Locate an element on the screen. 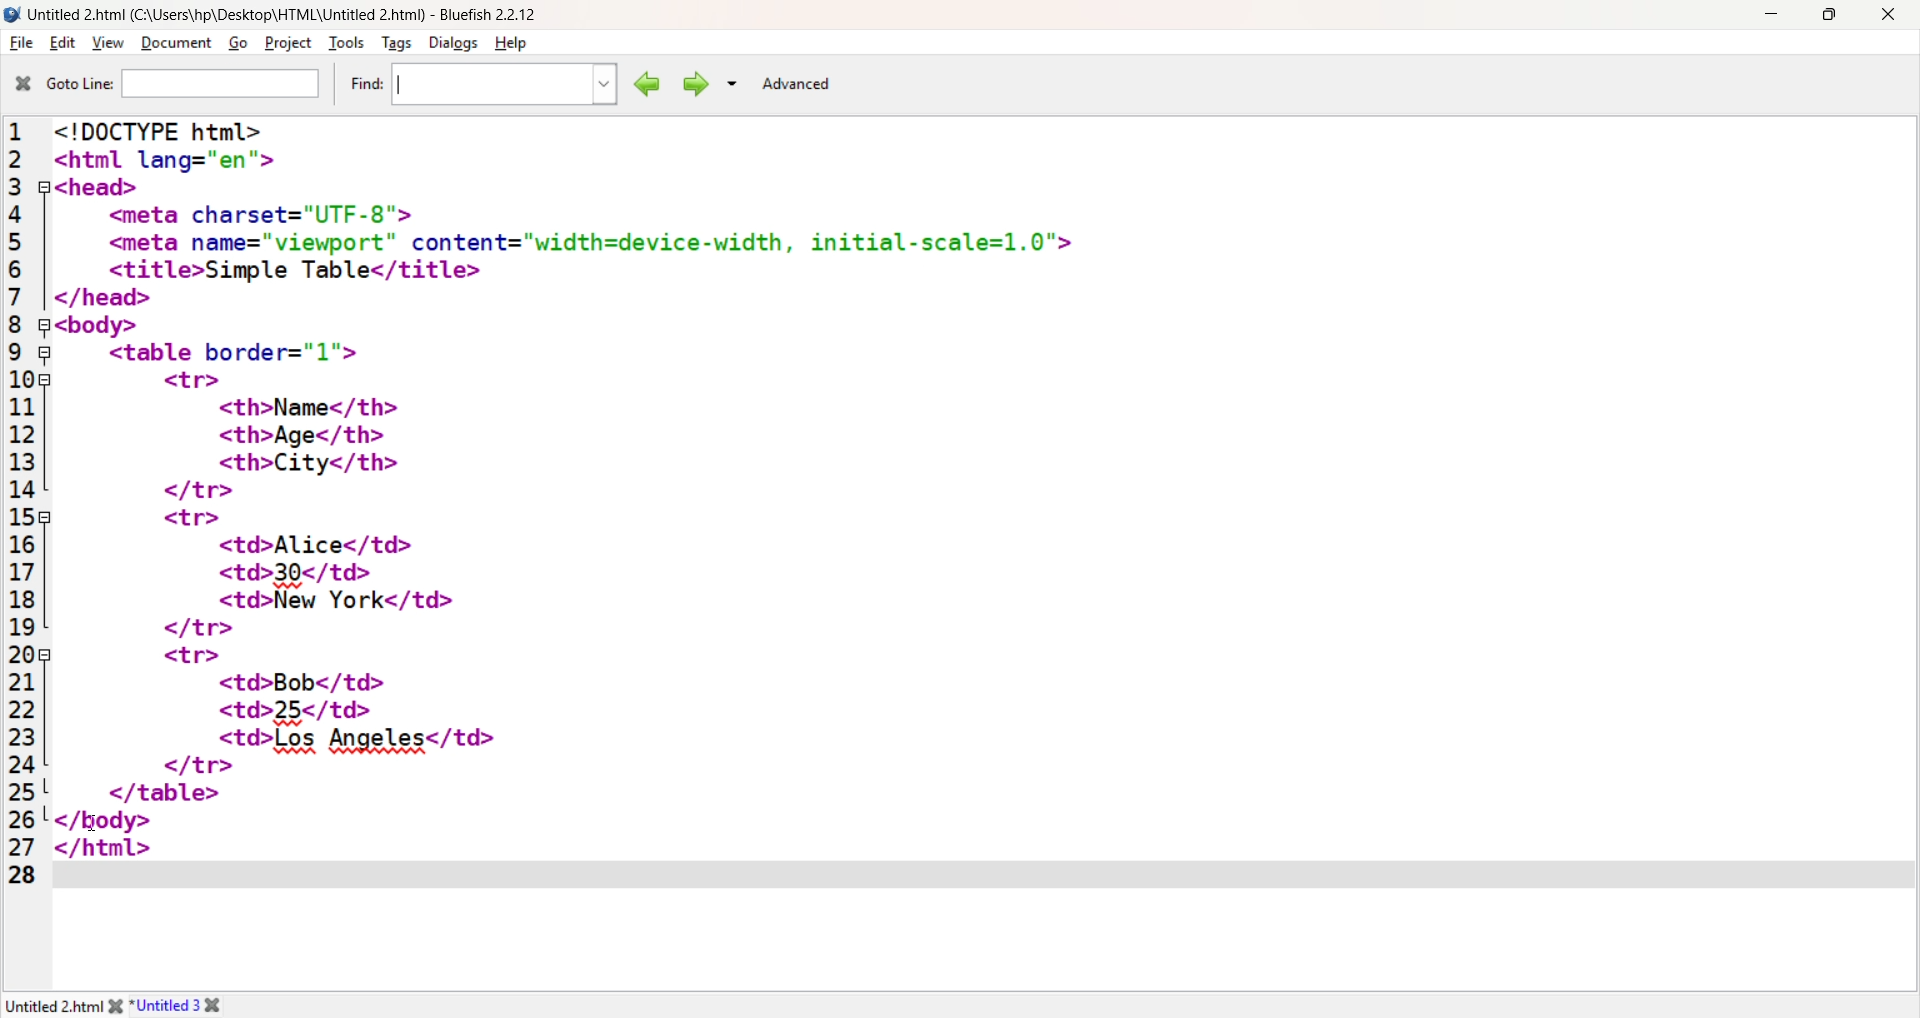 The width and height of the screenshot is (1920, 1018). Tools is located at coordinates (345, 43).